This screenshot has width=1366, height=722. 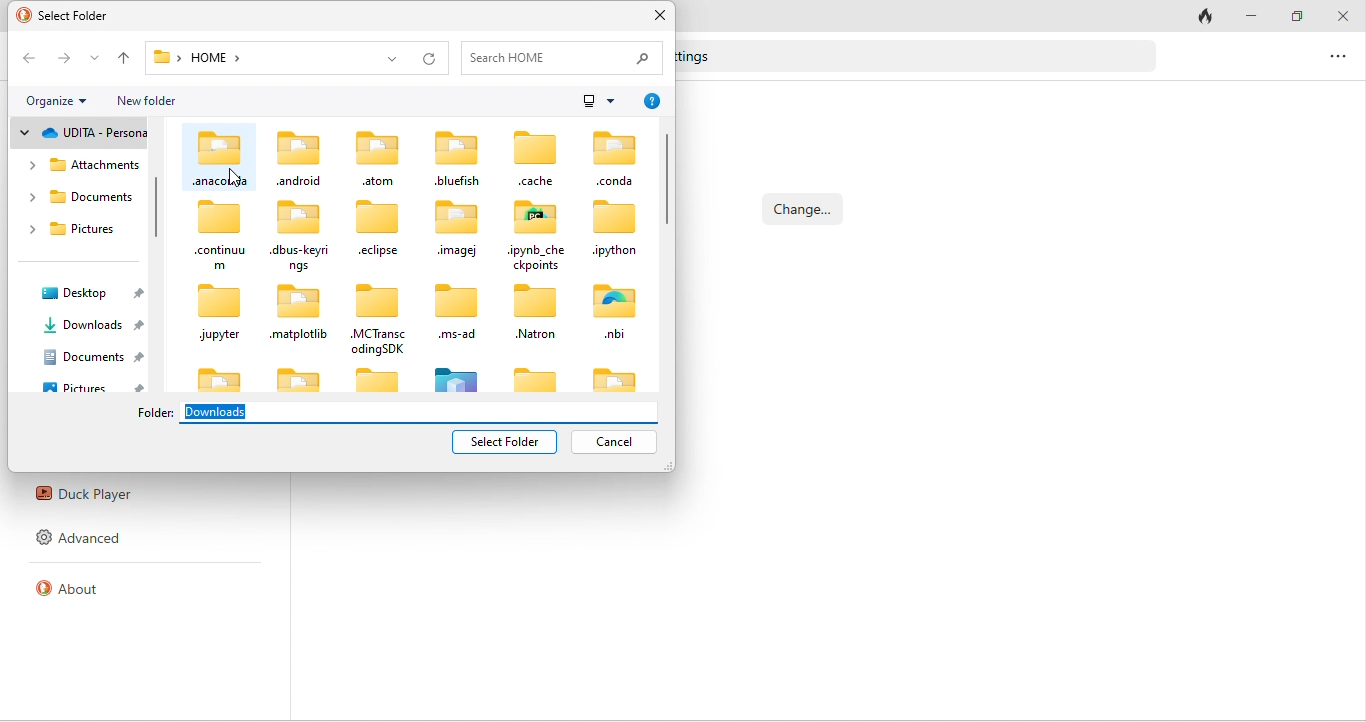 I want to click on udita personal, so click(x=77, y=132).